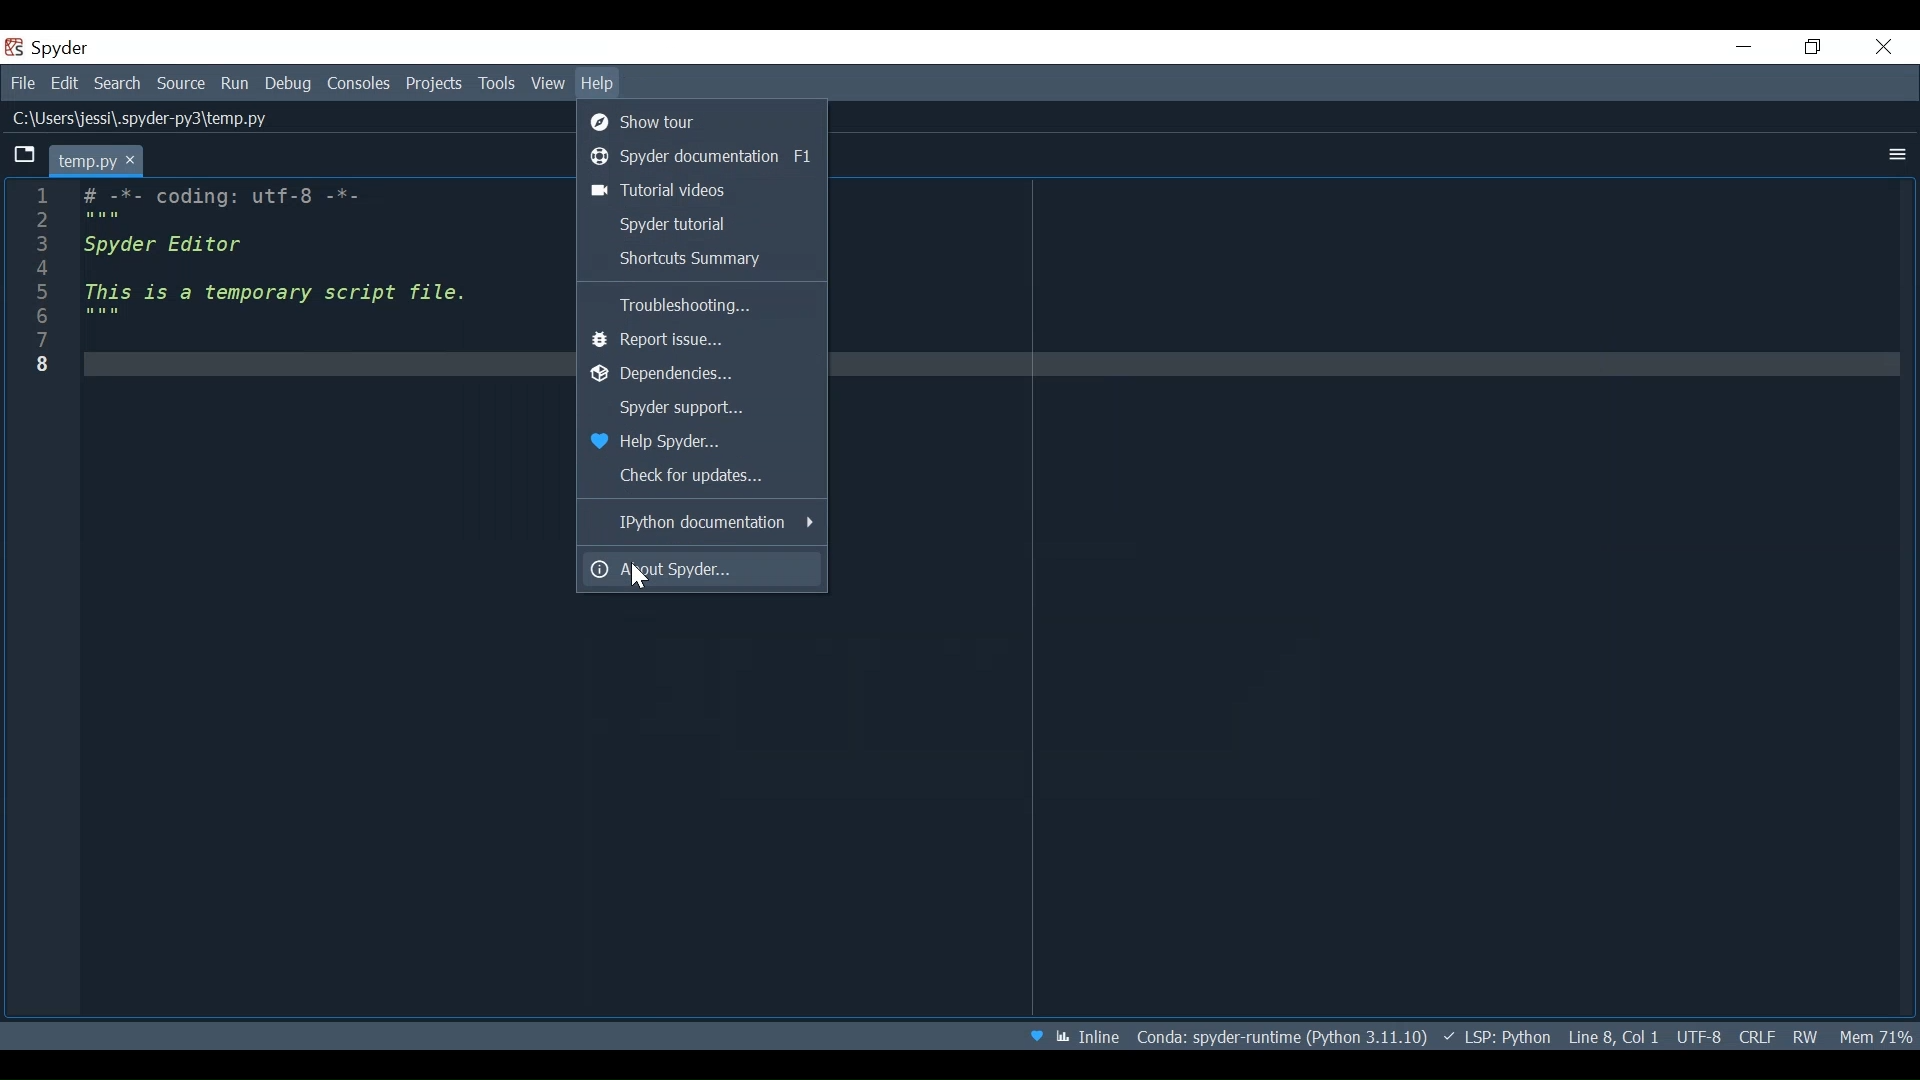 Image resolution: width=1920 pixels, height=1080 pixels. I want to click on Run, so click(236, 86).